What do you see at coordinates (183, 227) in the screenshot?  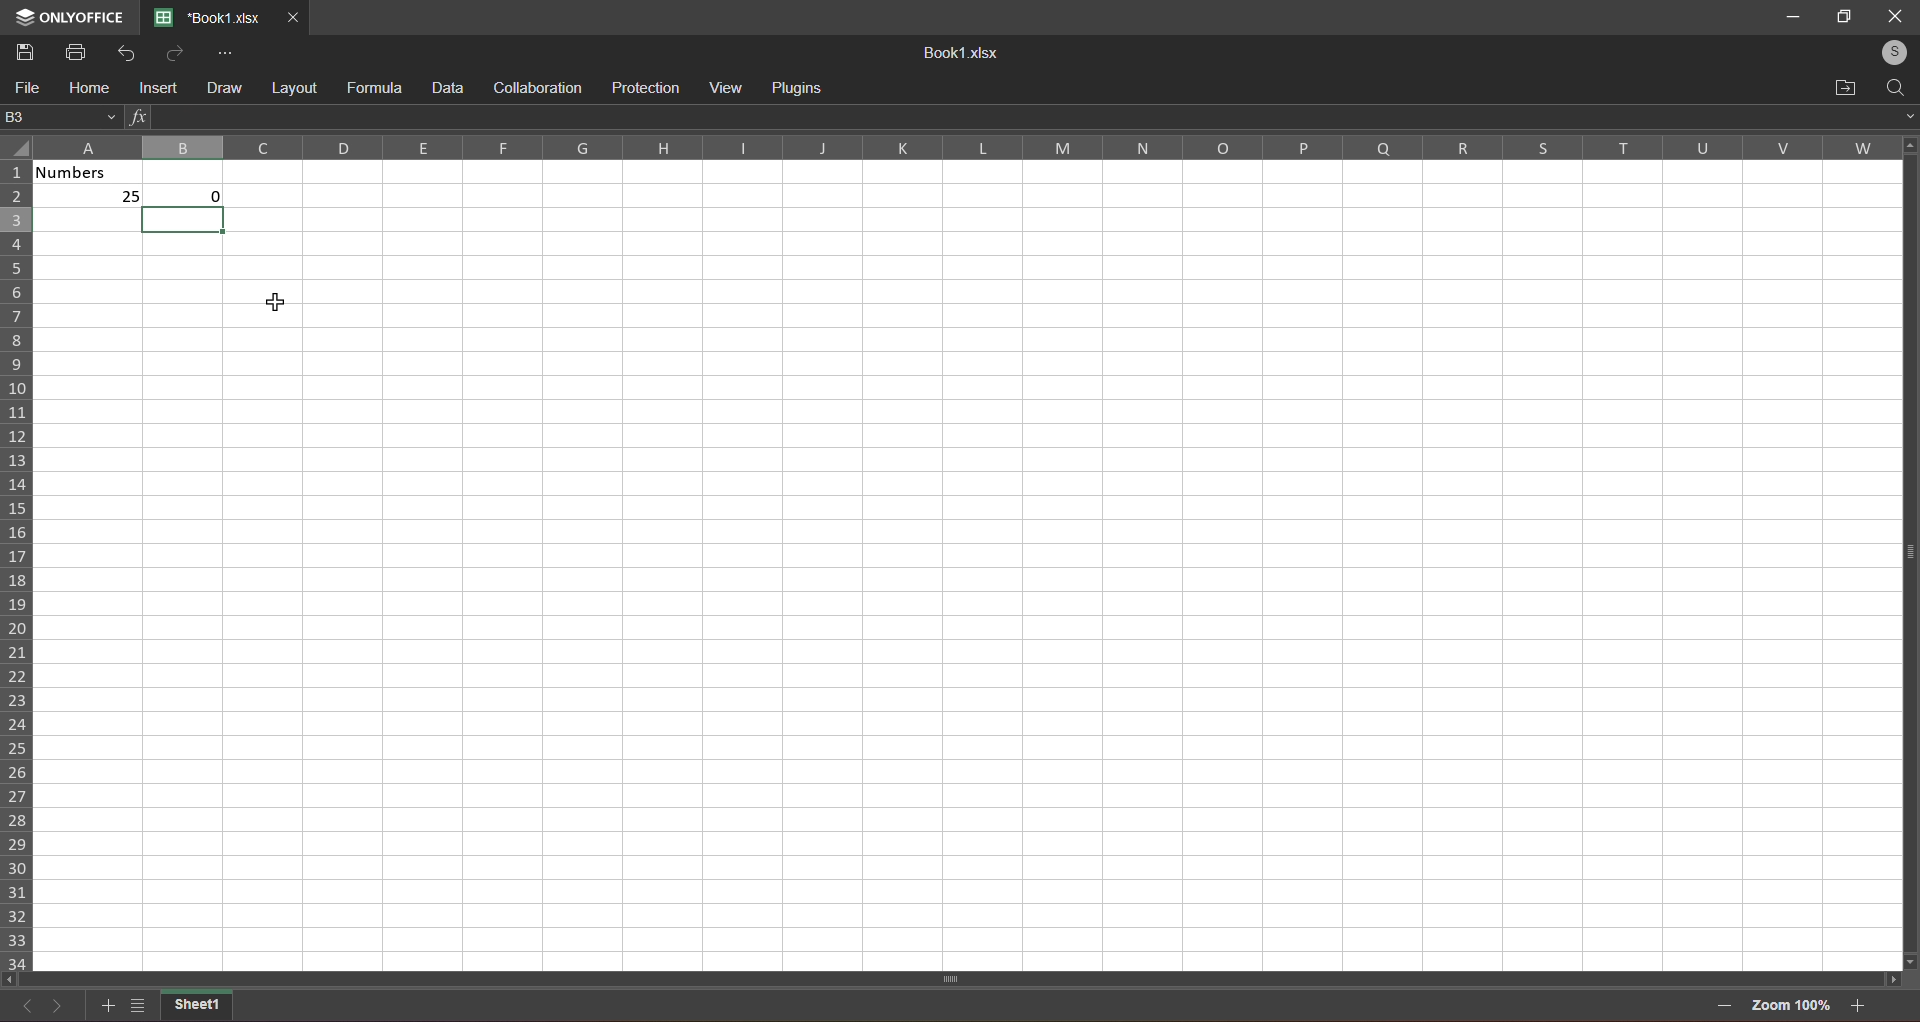 I see `select cell` at bounding box center [183, 227].